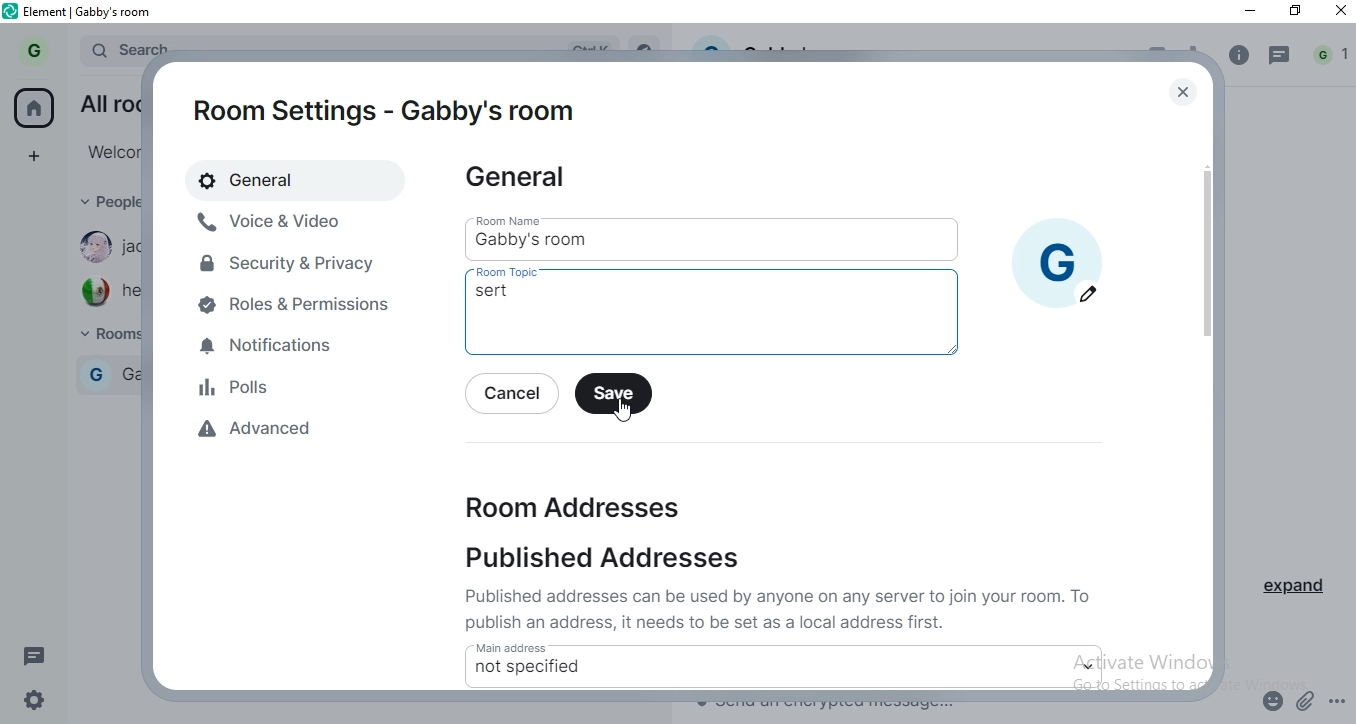 The height and width of the screenshot is (724, 1356). What do you see at coordinates (591, 240) in the screenshot?
I see `gabby's room` at bounding box center [591, 240].